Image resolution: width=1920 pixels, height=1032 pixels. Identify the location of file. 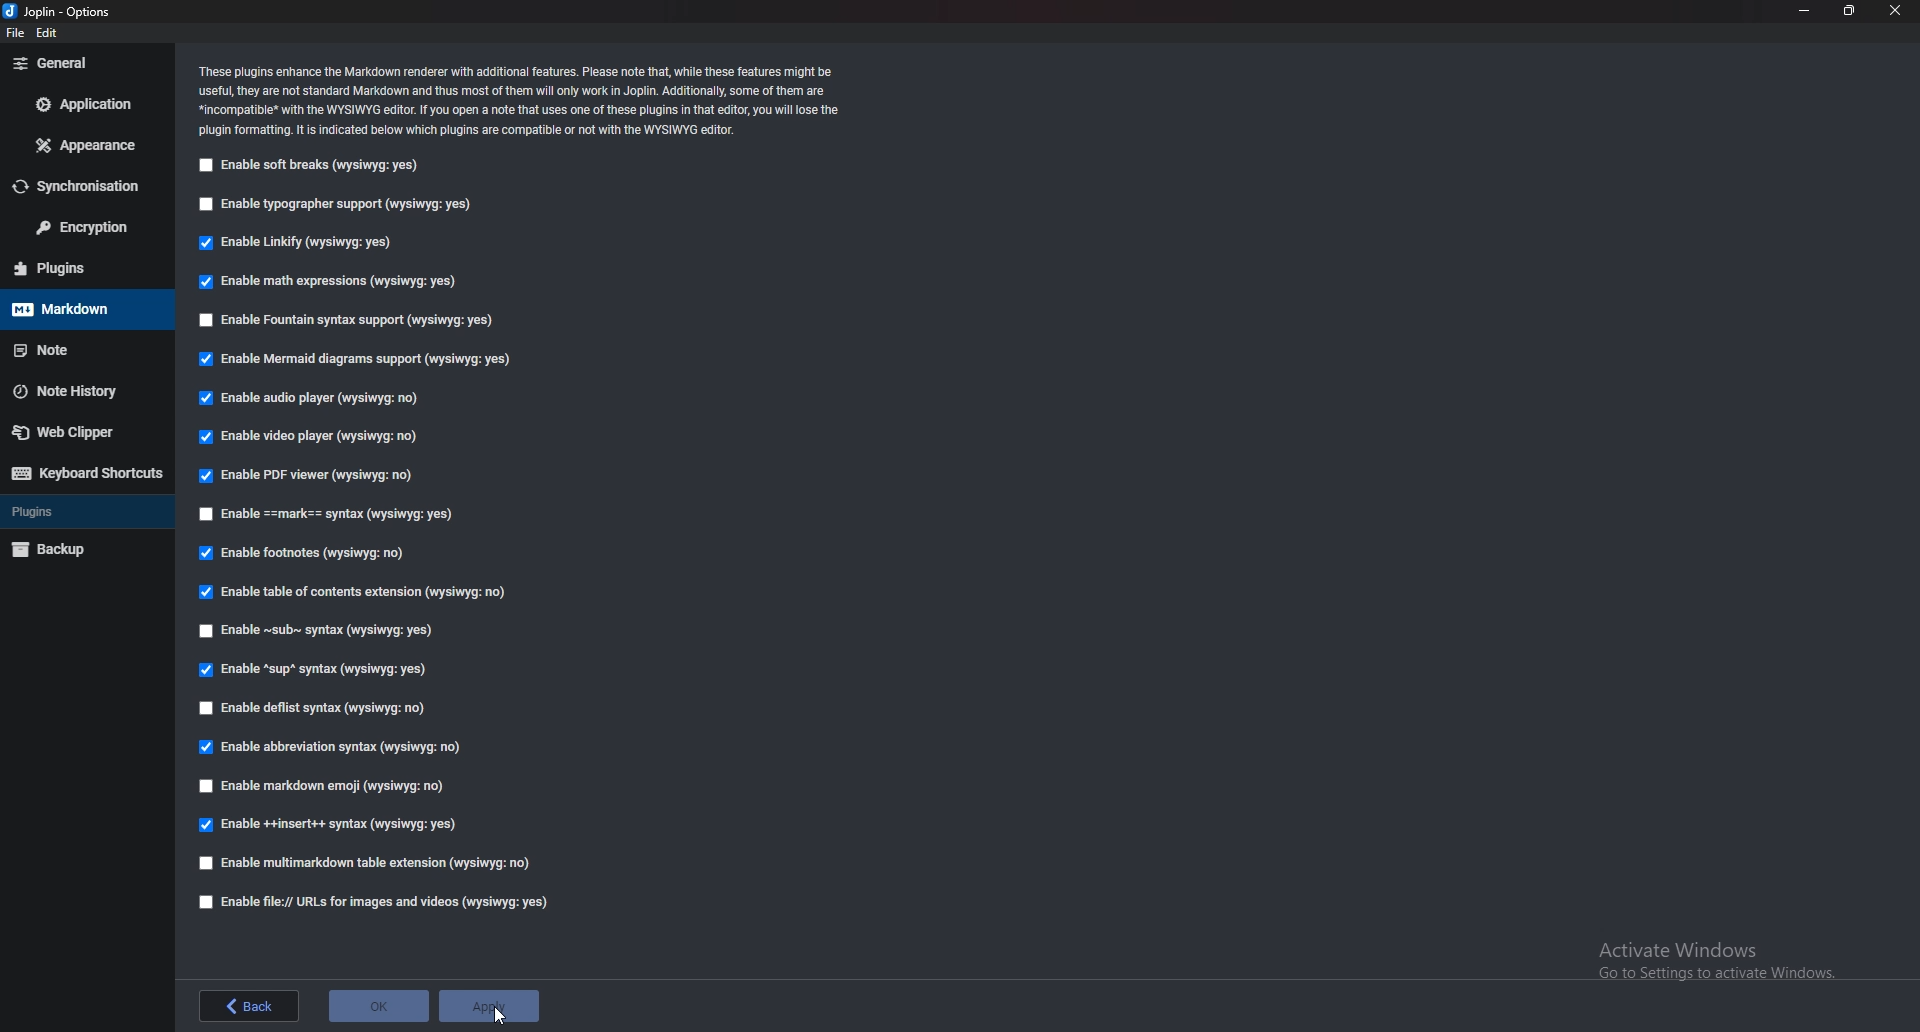
(15, 36).